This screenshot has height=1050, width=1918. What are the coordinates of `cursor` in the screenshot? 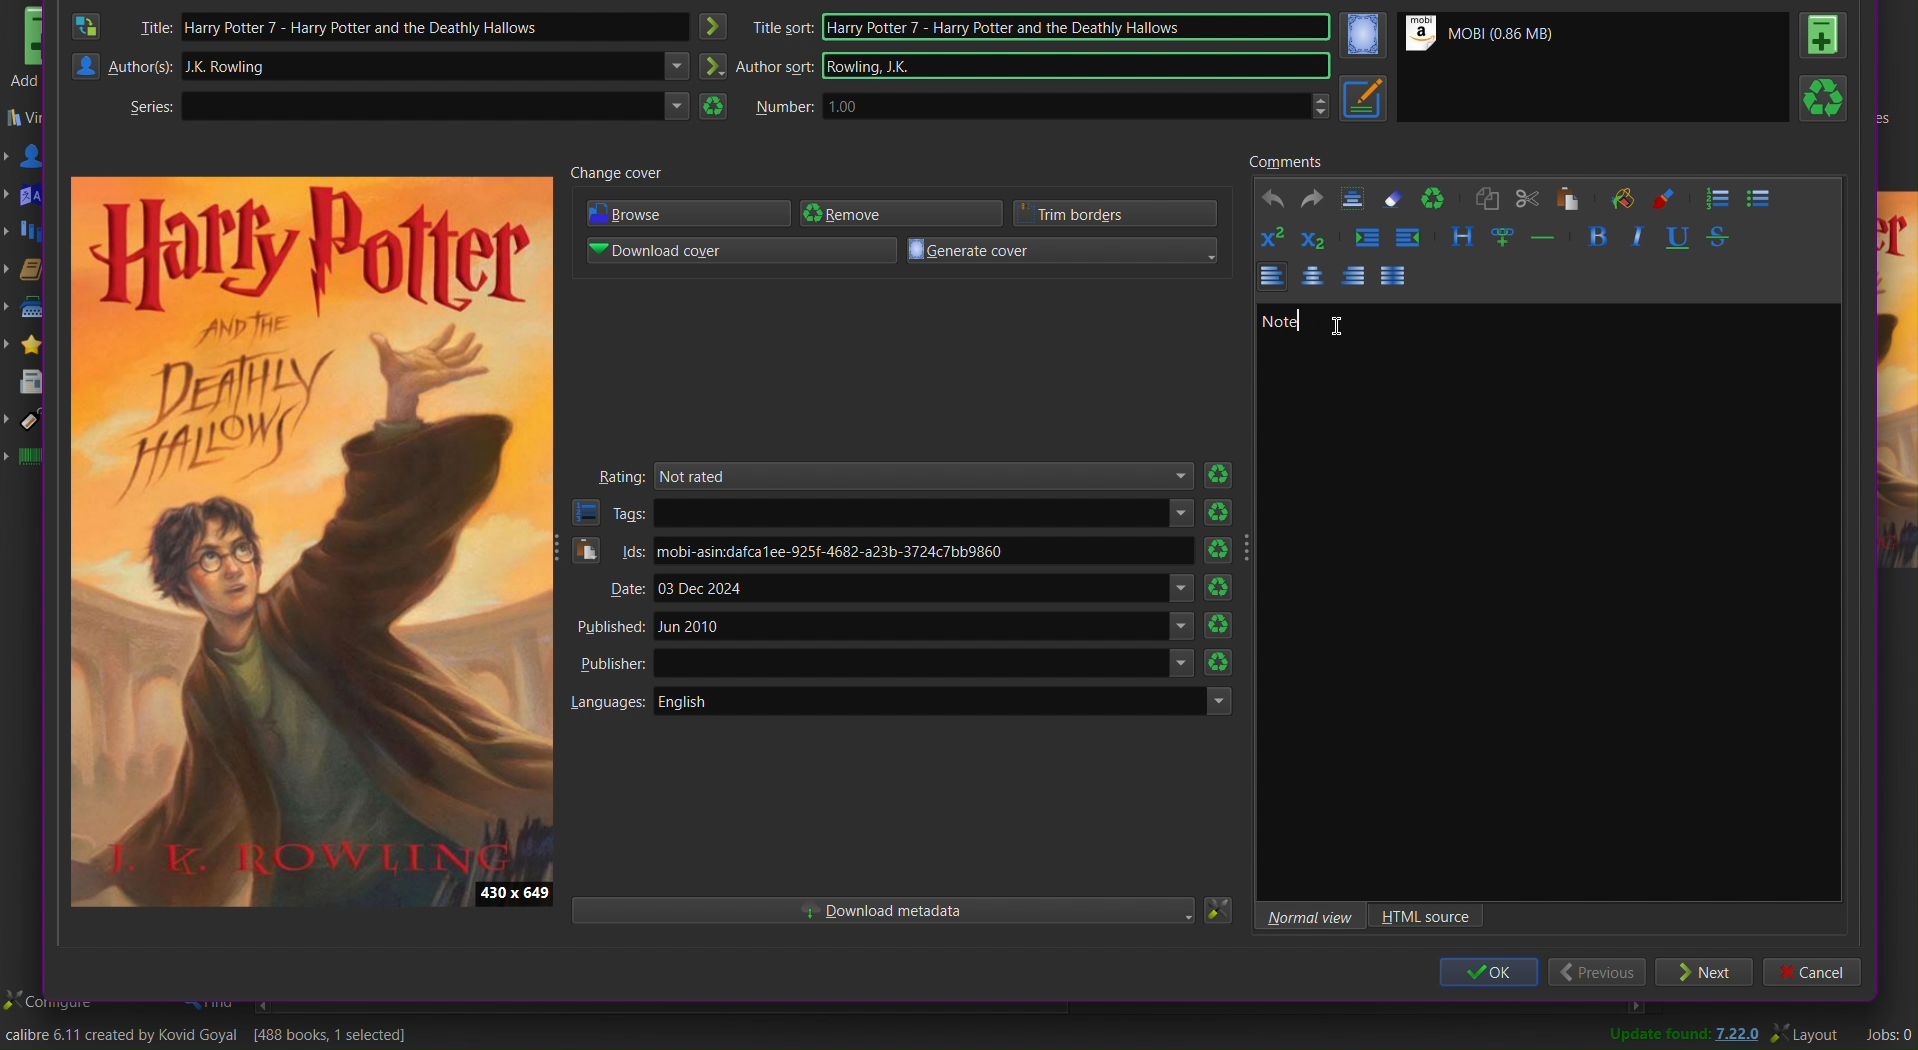 It's located at (1346, 322).